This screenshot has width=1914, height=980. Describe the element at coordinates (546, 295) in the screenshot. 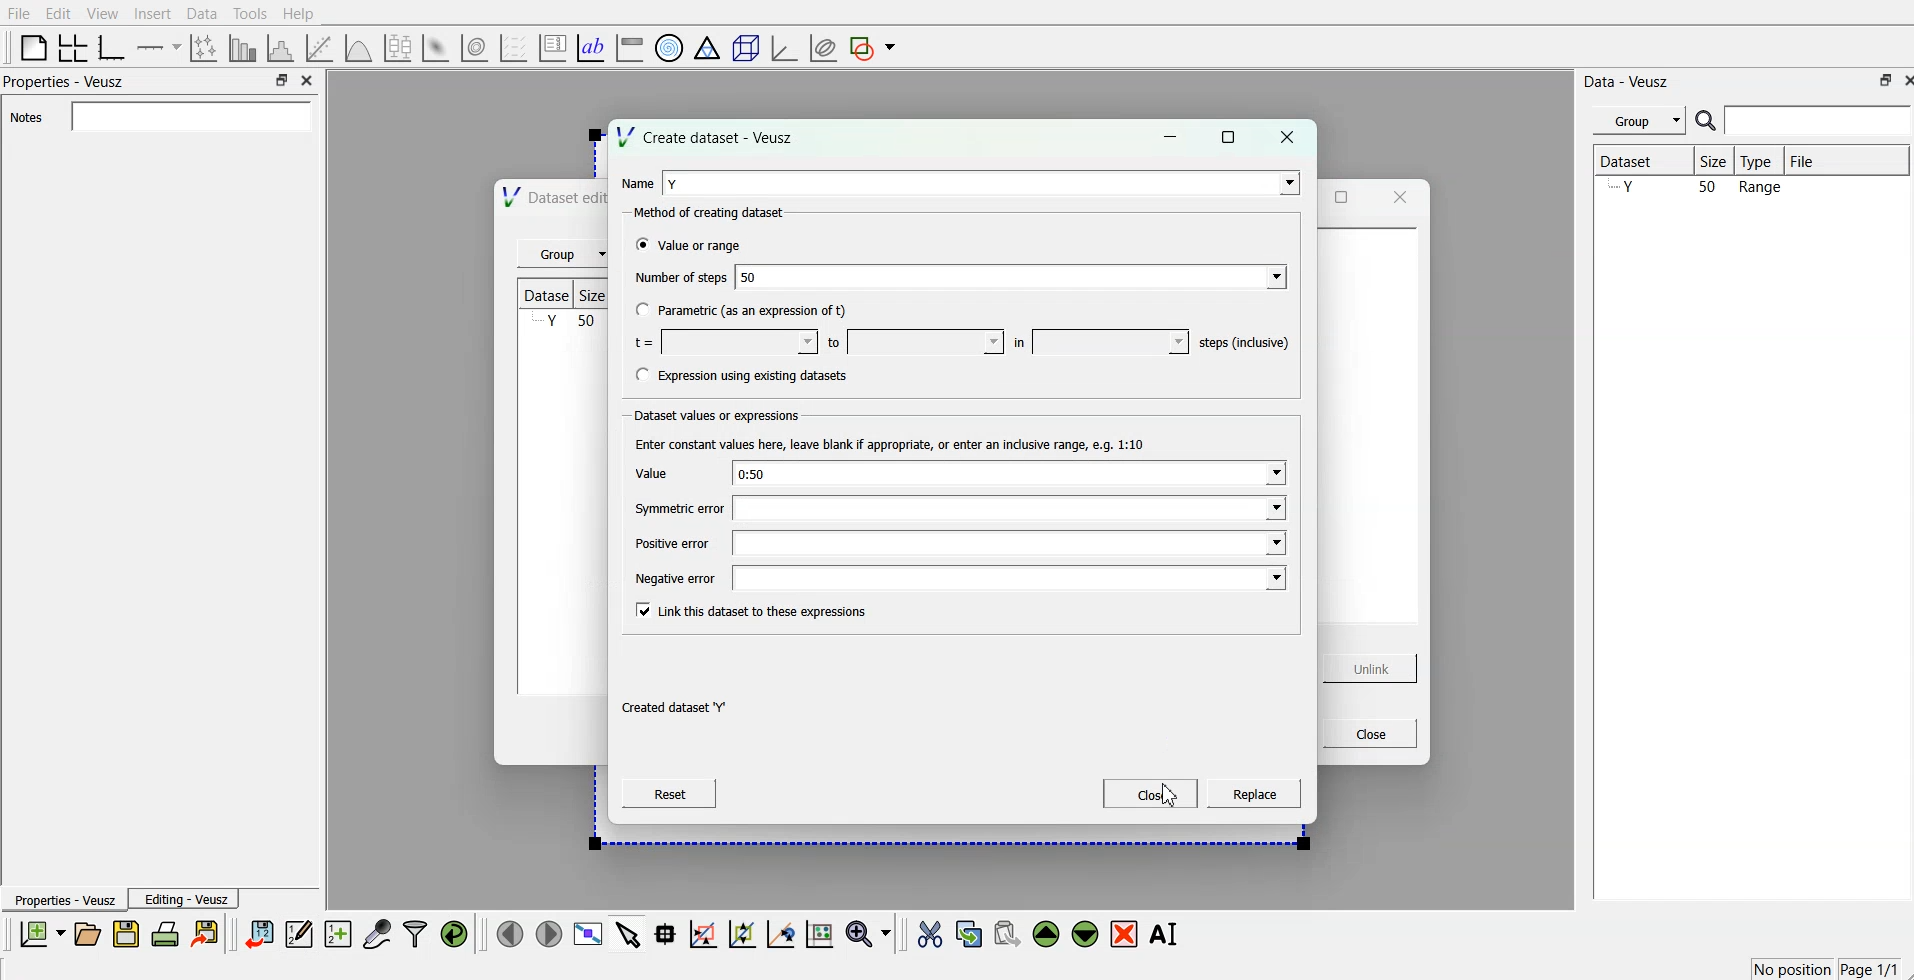

I see `Dataset` at that location.